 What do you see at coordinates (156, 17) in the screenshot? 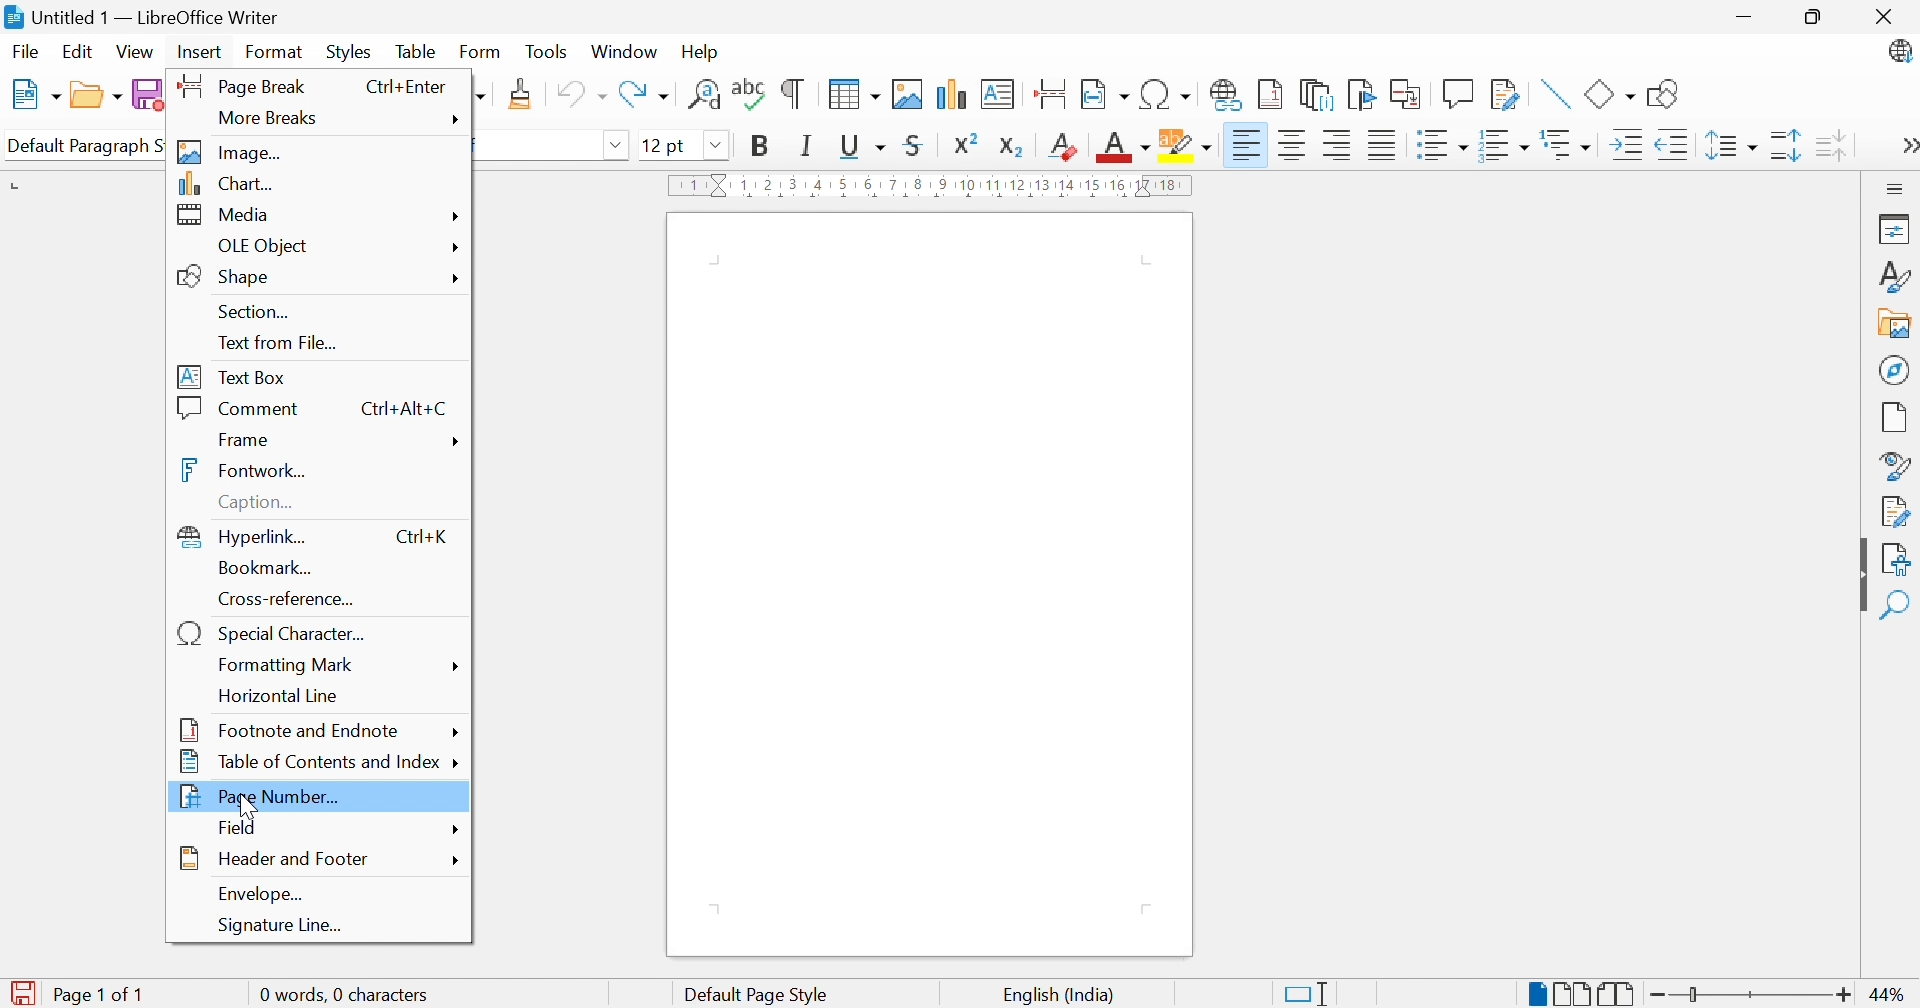
I see `Untitled 1 - LibreOffice Writer` at bounding box center [156, 17].